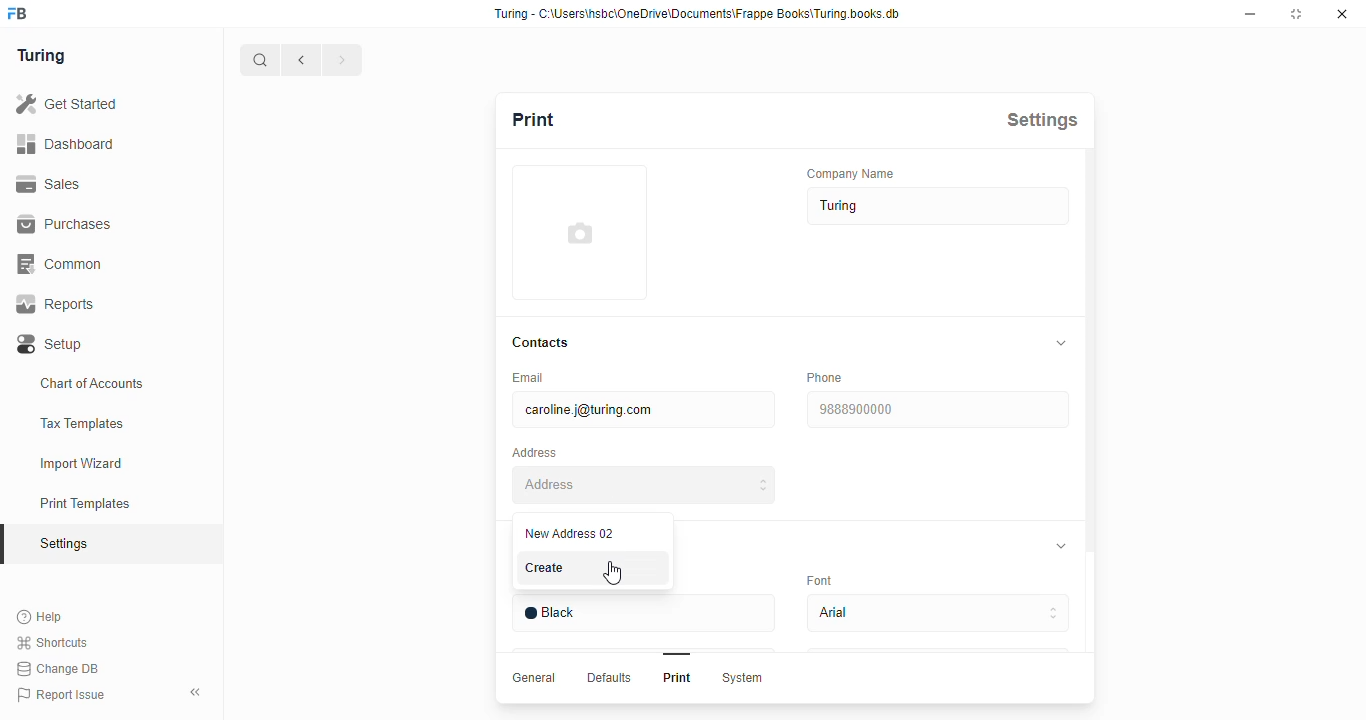  I want to click on chart of accounts, so click(92, 383).